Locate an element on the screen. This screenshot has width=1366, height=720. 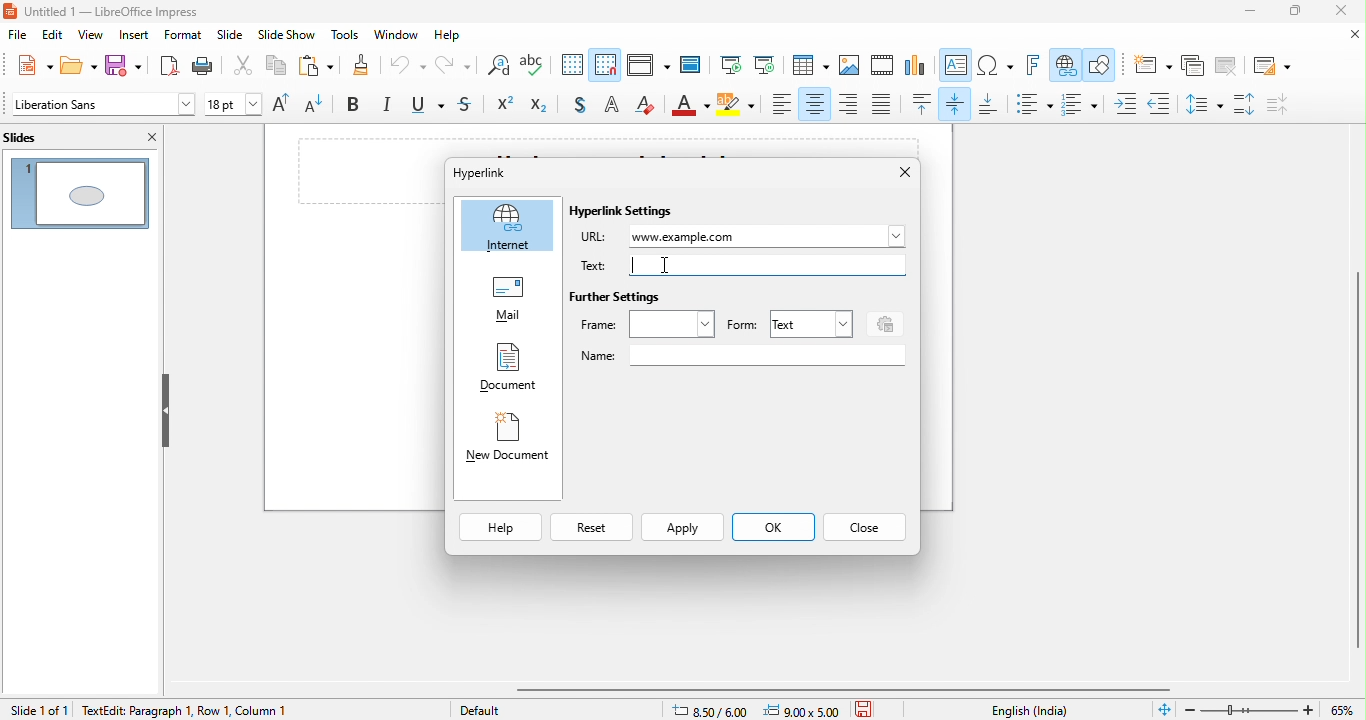
minimize is located at coordinates (1239, 14).